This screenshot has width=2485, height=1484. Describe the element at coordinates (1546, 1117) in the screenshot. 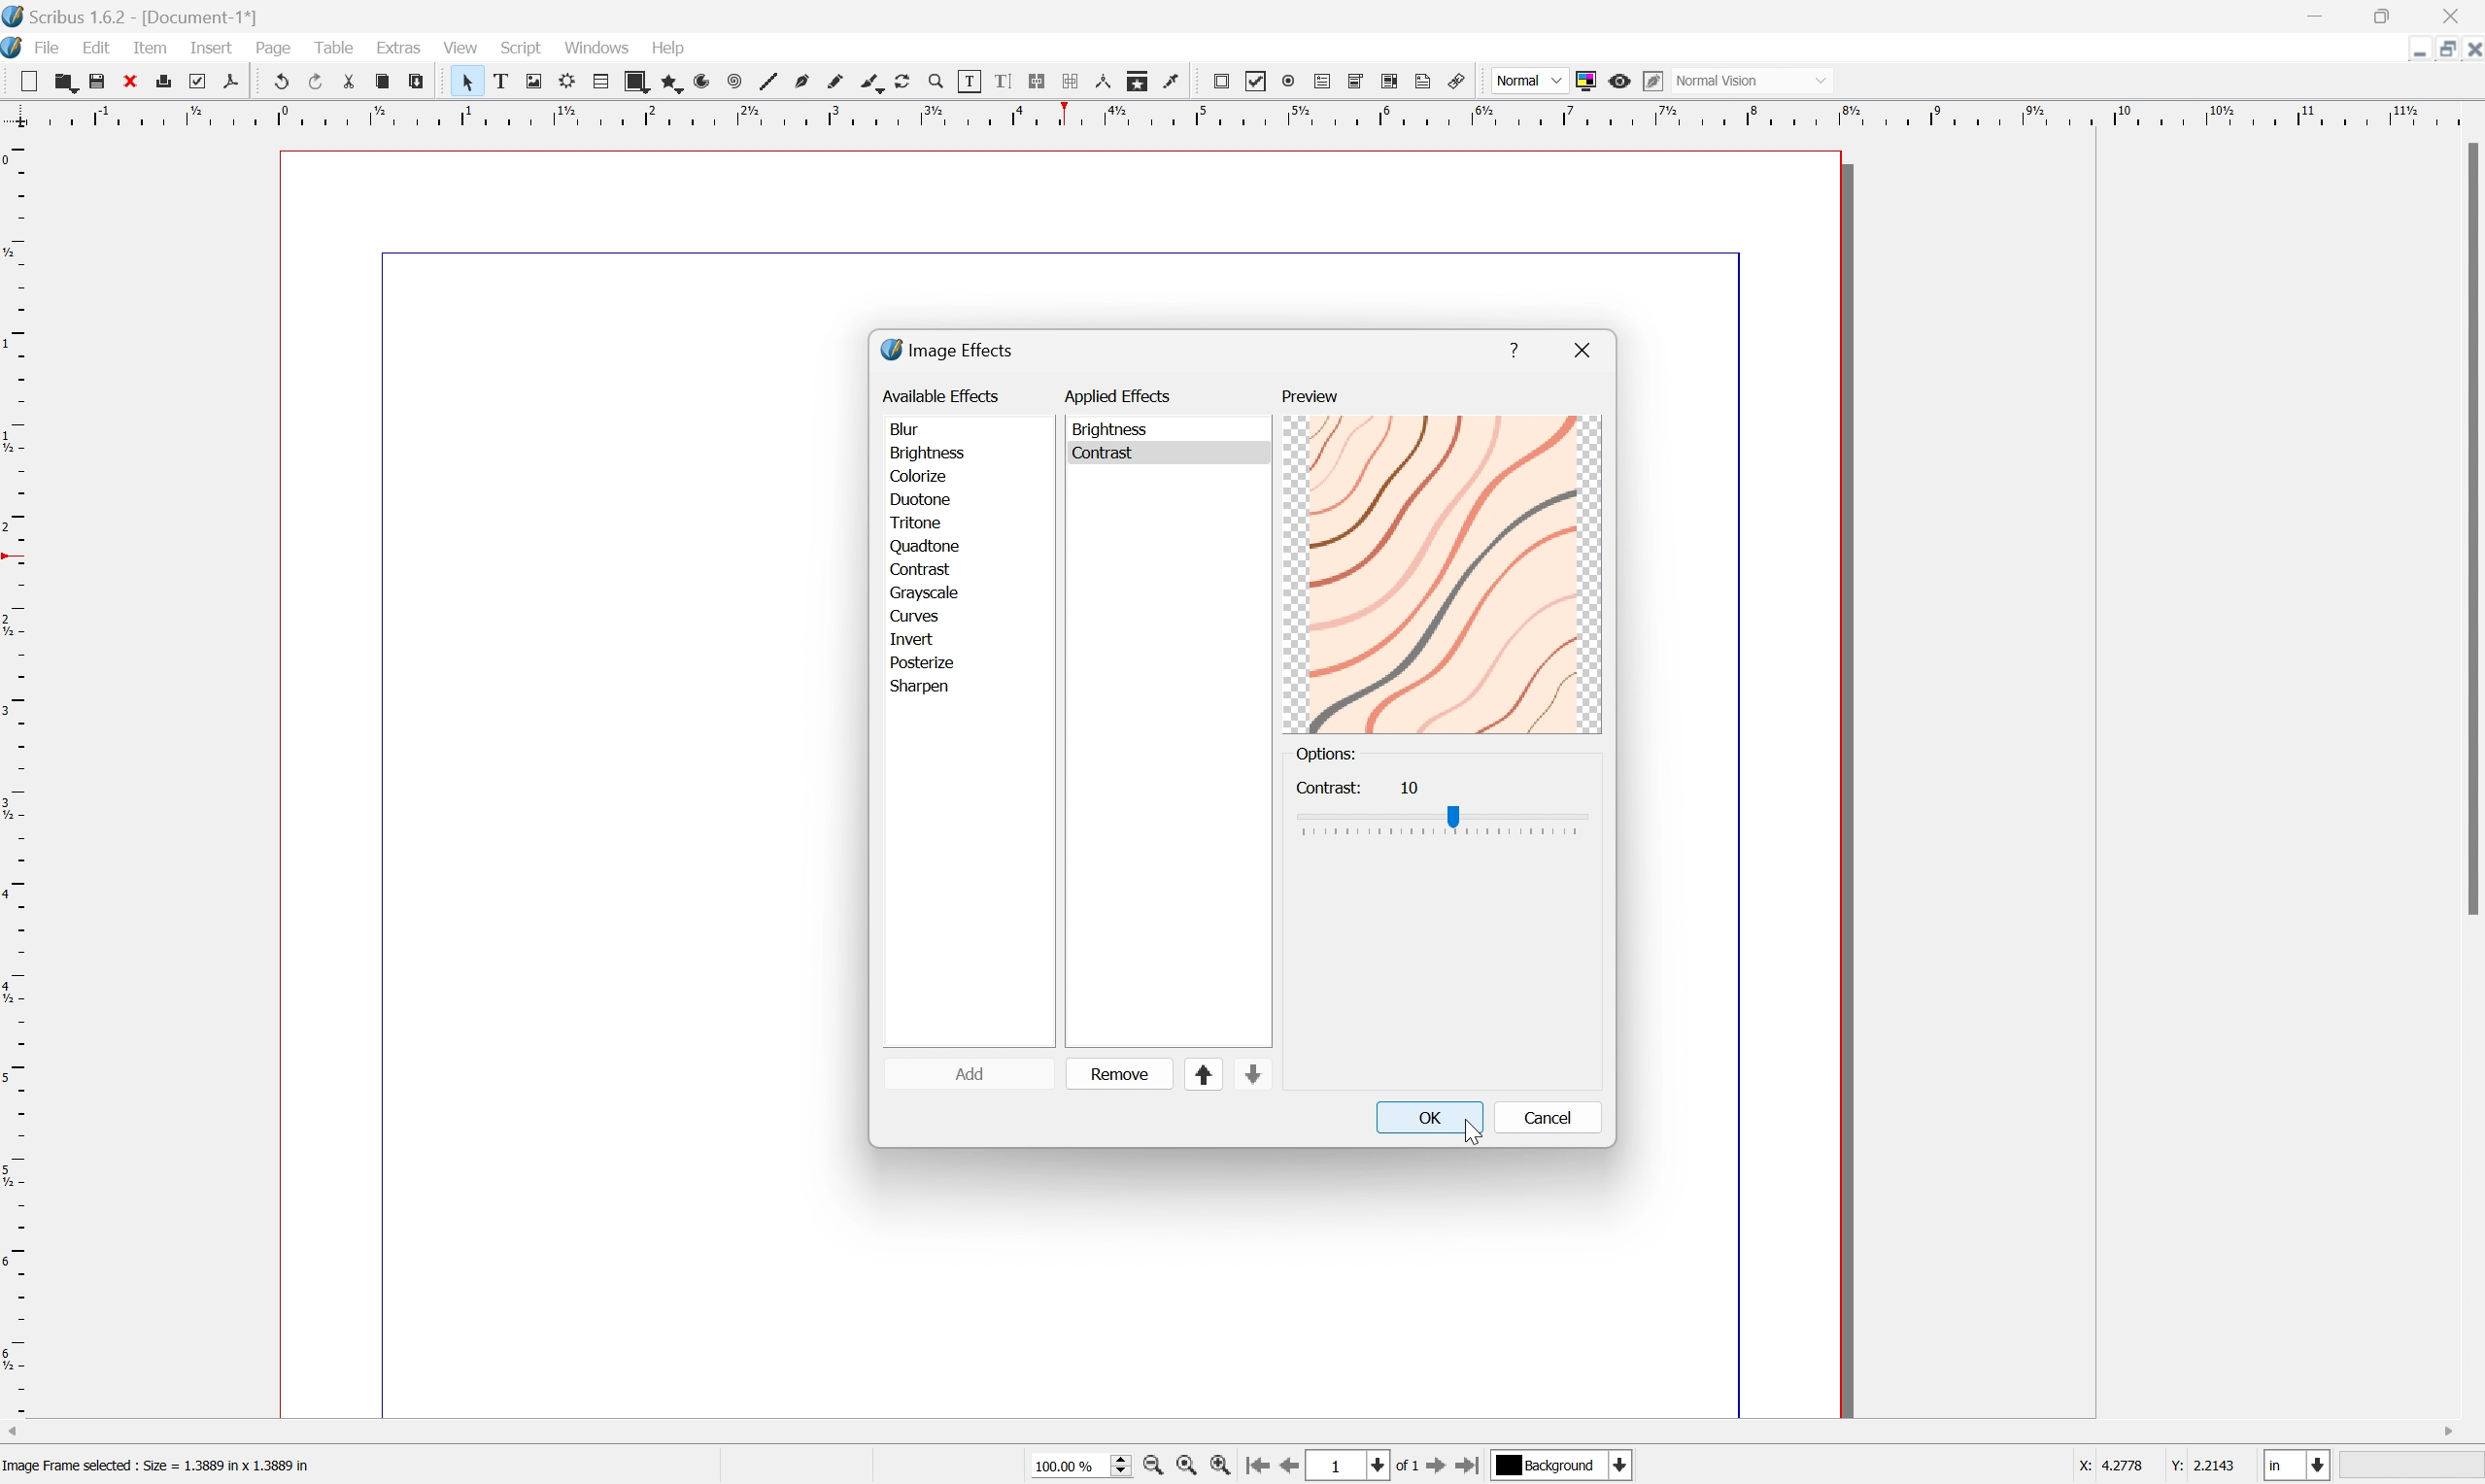

I see `cancel` at that location.